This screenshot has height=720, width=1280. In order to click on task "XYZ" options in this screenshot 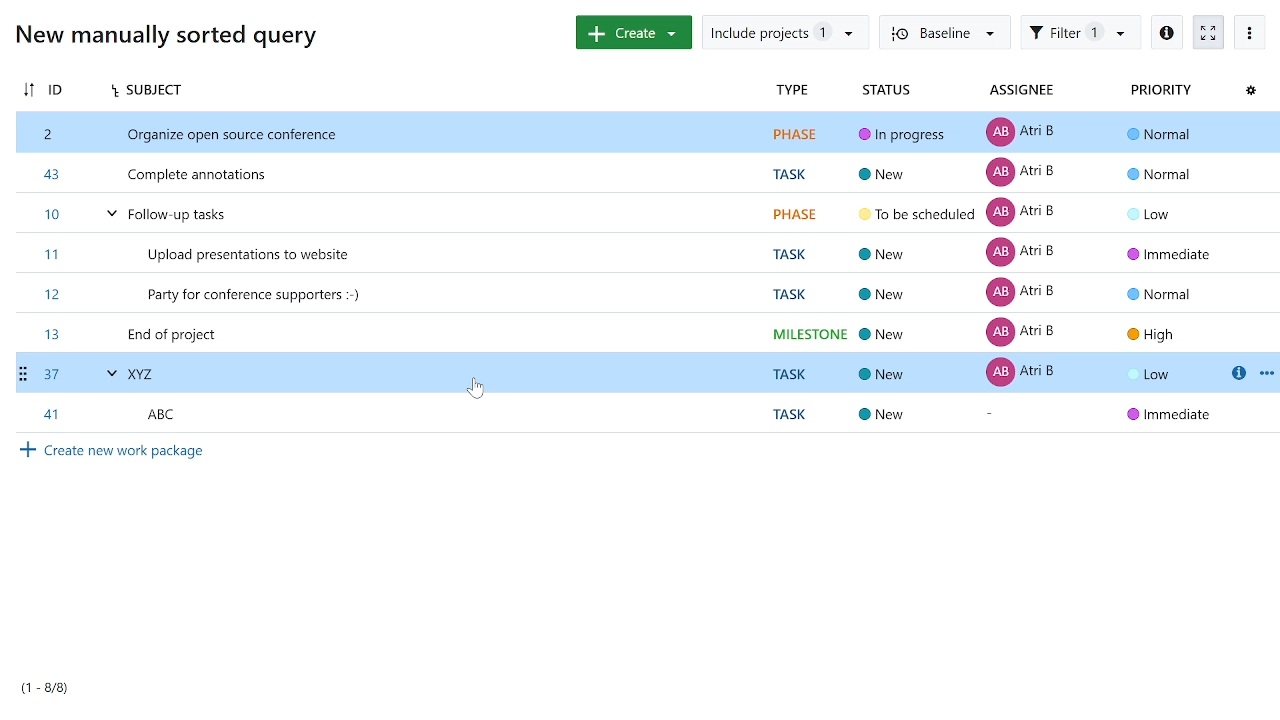, I will do `click(1266, 372)`.